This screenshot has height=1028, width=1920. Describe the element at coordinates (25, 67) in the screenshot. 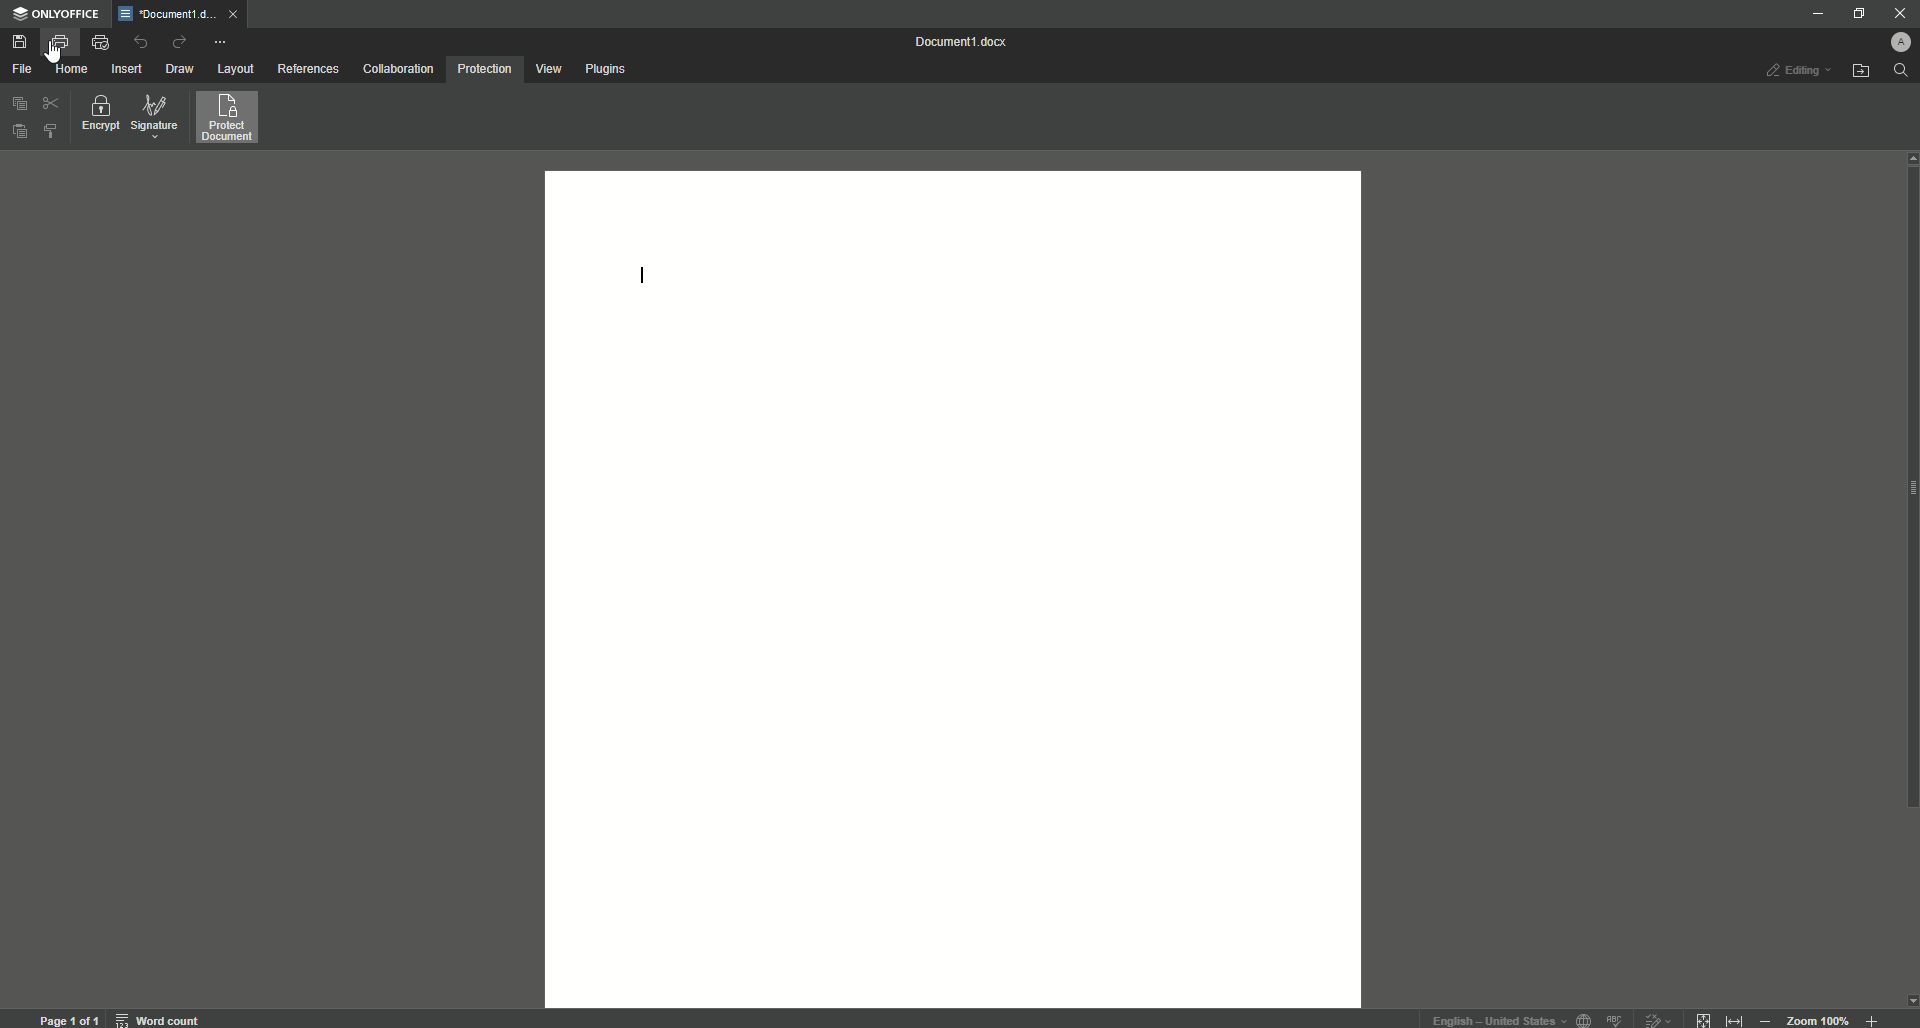

I see `File` at that location.